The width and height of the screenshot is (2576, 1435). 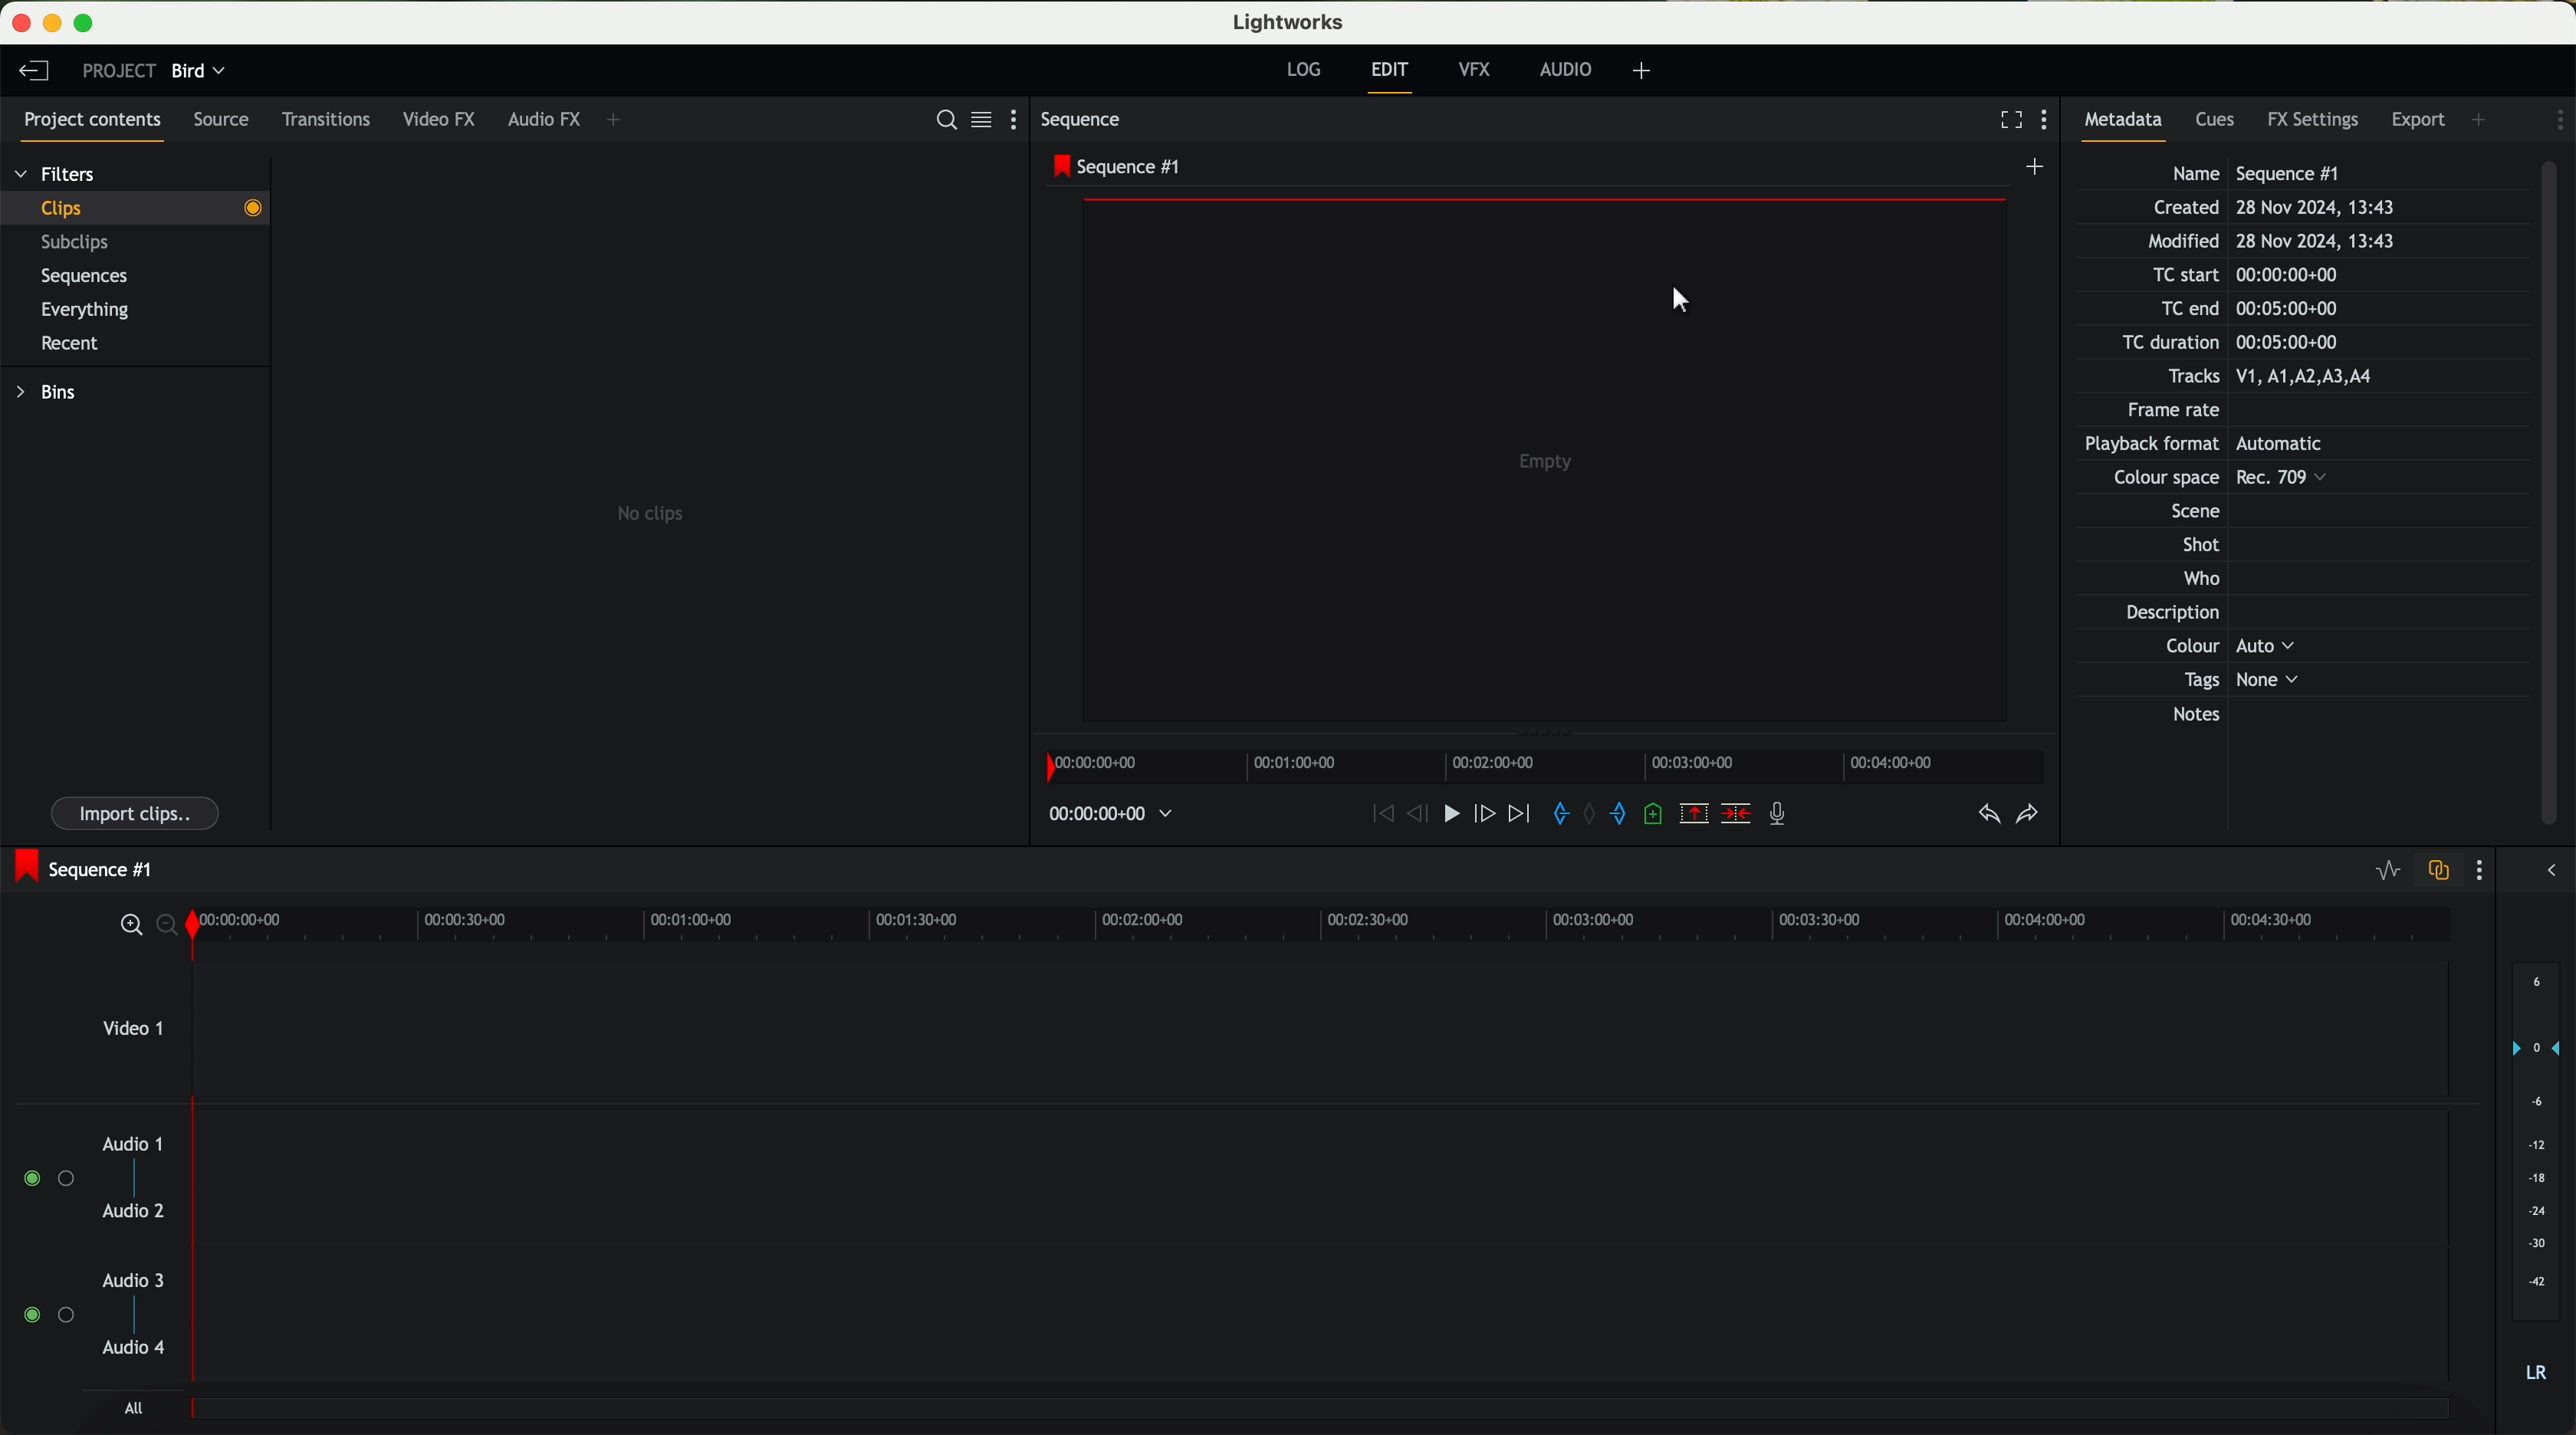 What do you see at coordinates (2048, 118) in the screenshot?
I see `show settings menu` at bounding box center [2048, 118].